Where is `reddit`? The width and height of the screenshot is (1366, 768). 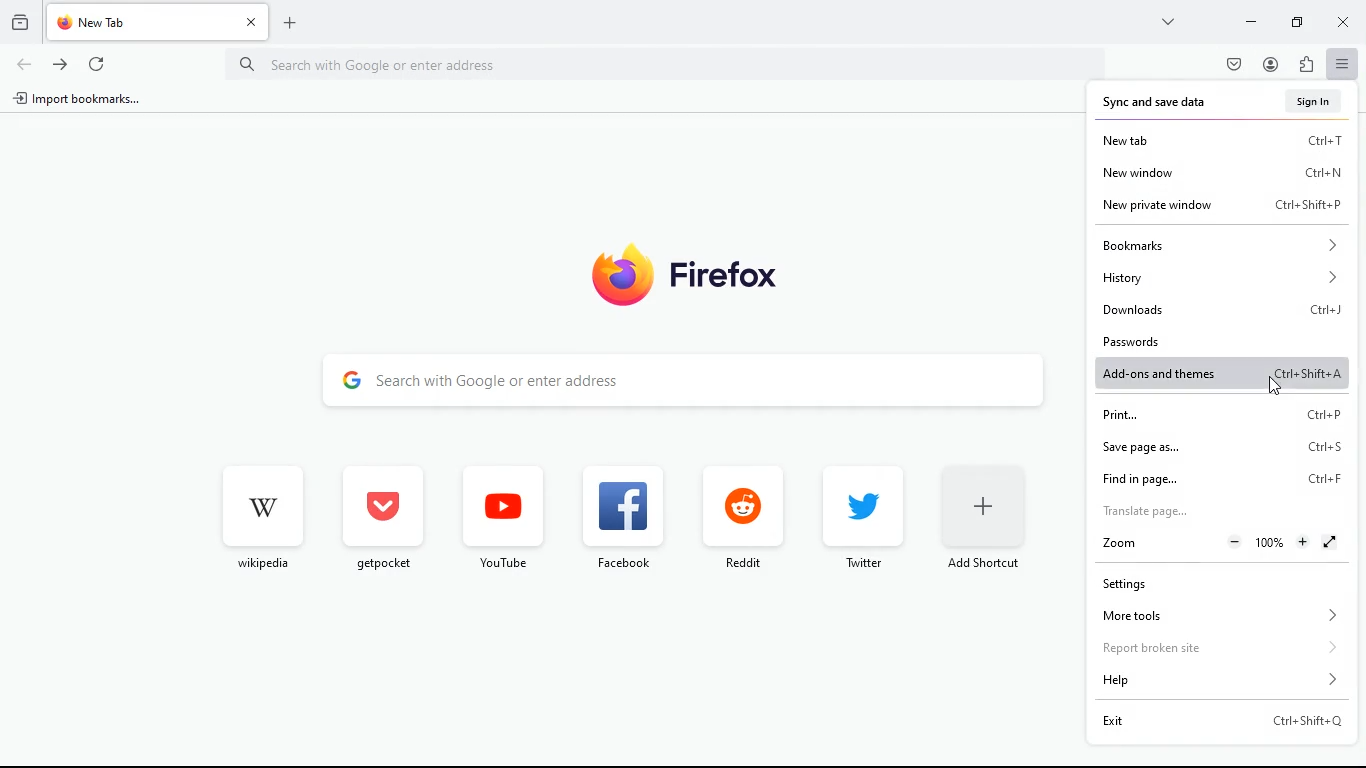 reddit is located at coordinates (747, 523).